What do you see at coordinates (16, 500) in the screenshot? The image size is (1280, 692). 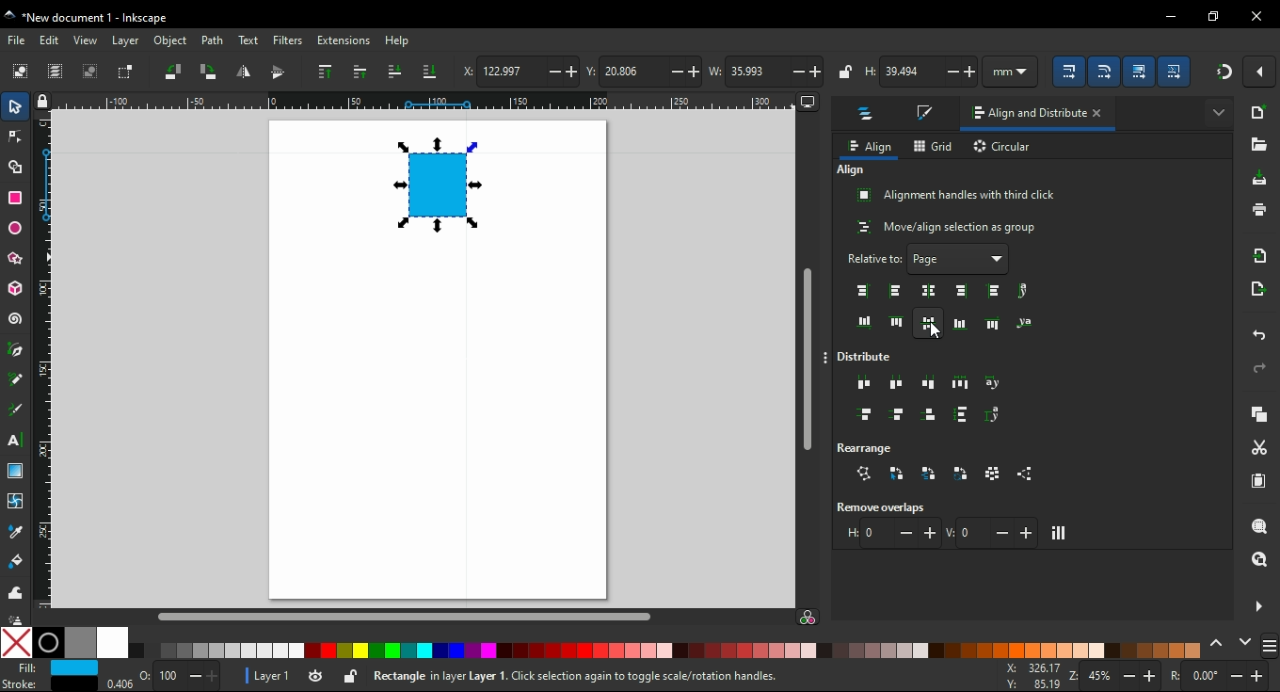 I see `mesh tool` at bounding box center [16, 500].